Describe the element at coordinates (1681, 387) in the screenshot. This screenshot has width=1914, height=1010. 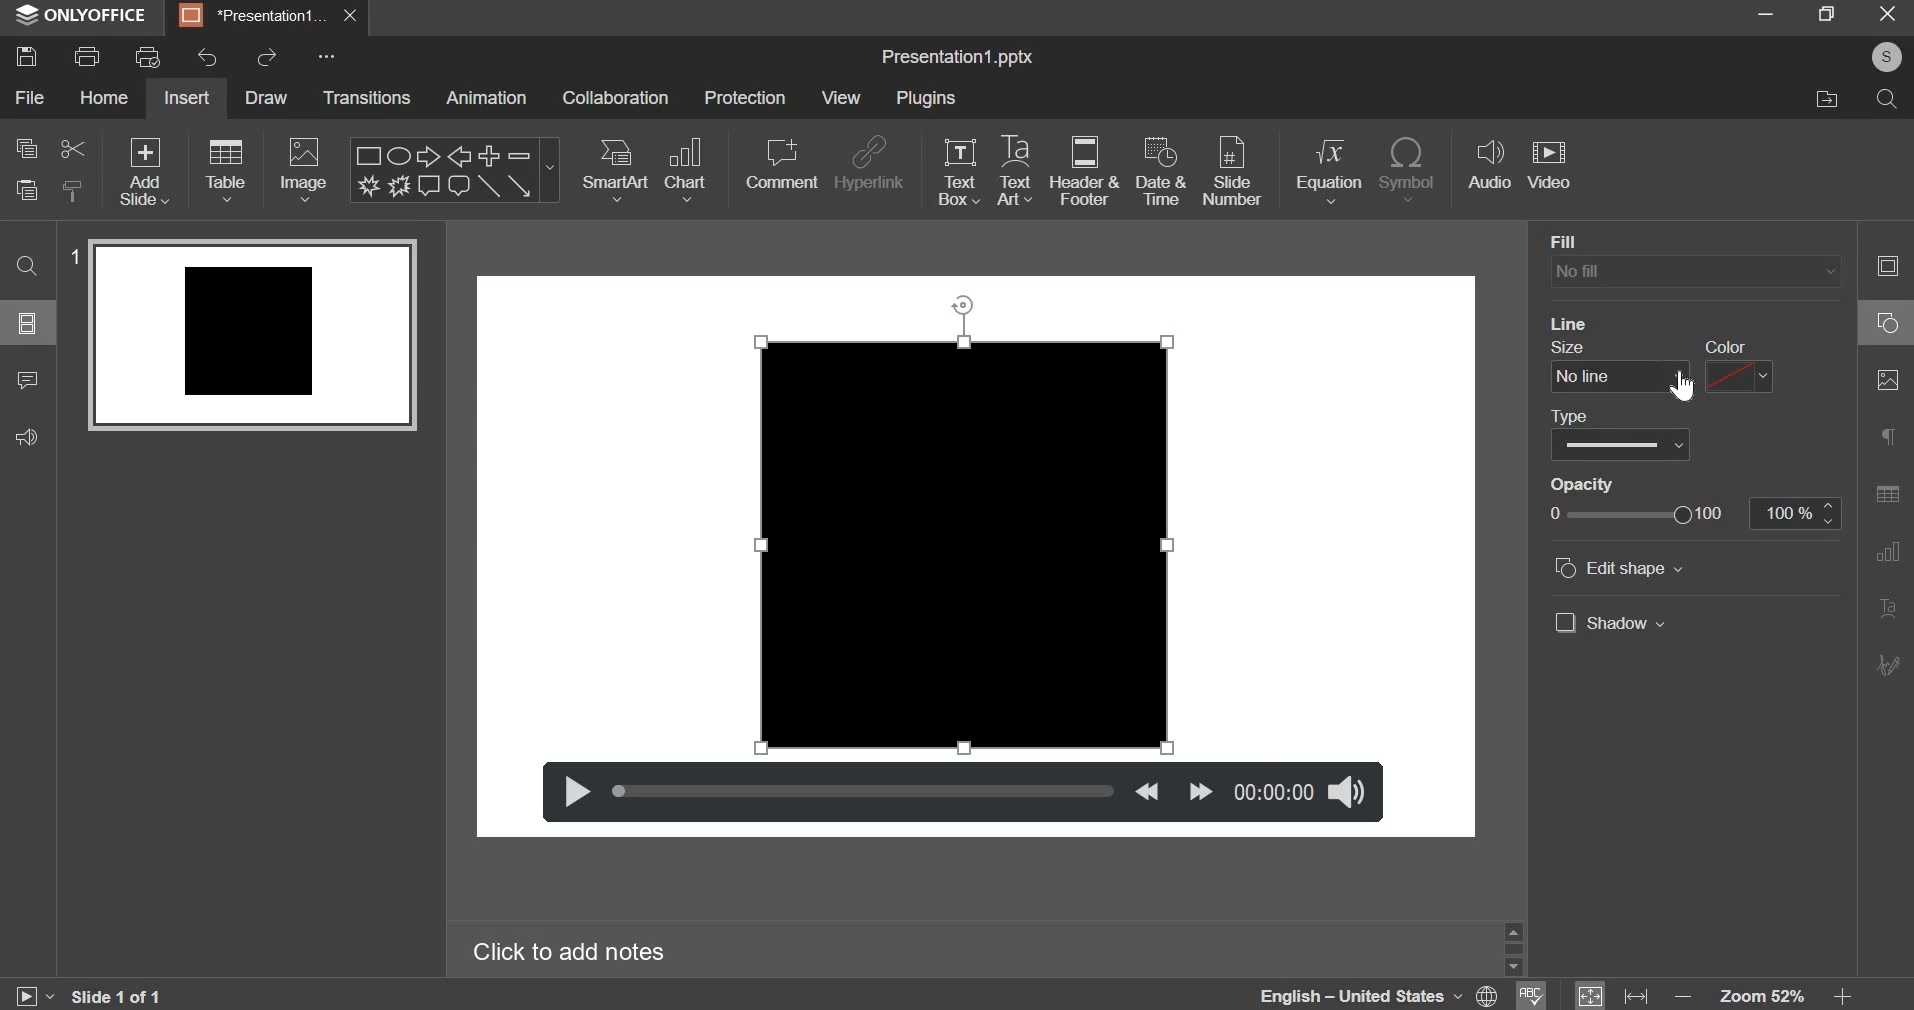
I see `Cursor` at that location.